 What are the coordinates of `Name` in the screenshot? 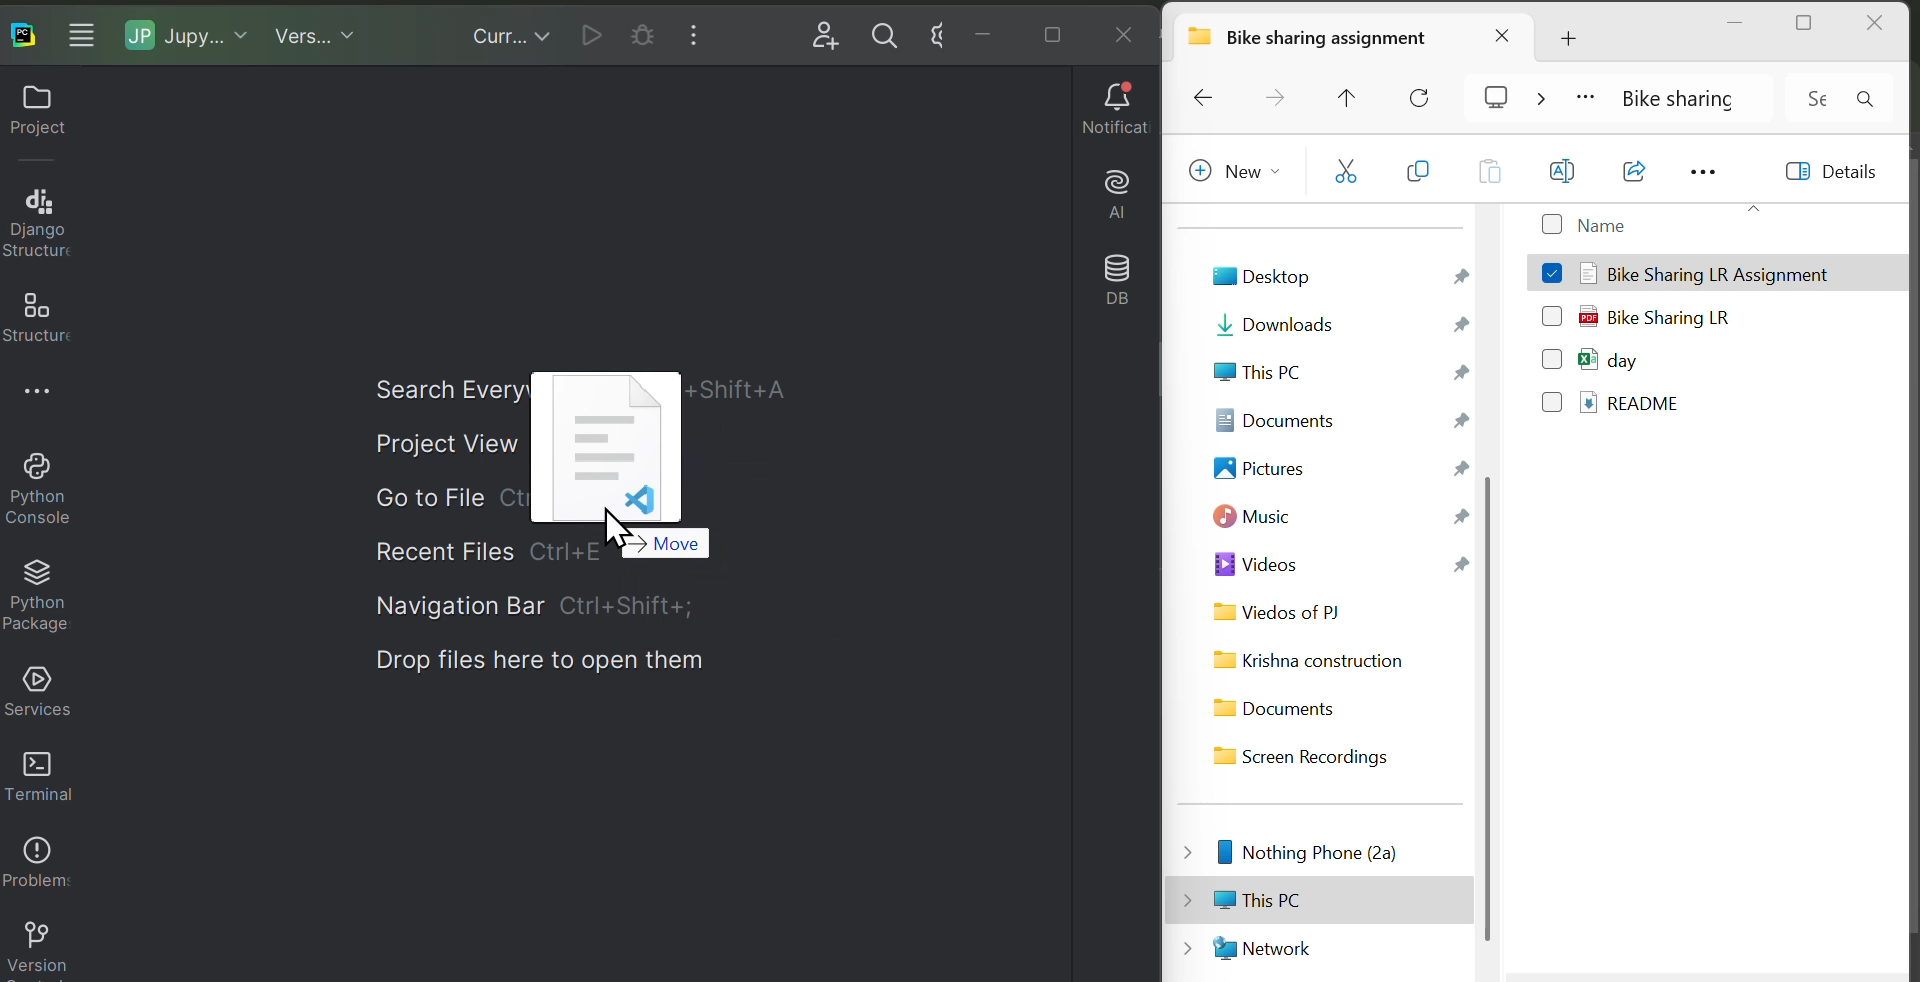 It's located at (1637, 223).